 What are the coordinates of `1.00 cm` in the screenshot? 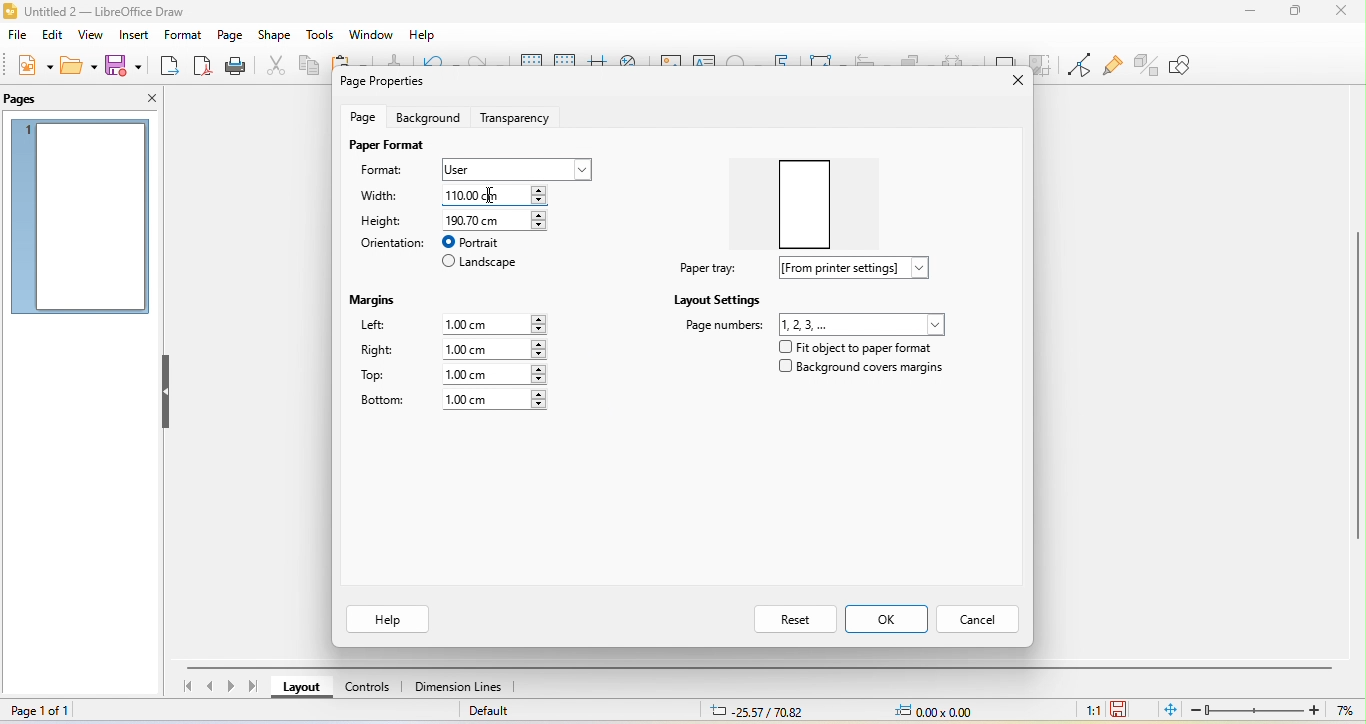 It's located at (495, 400).